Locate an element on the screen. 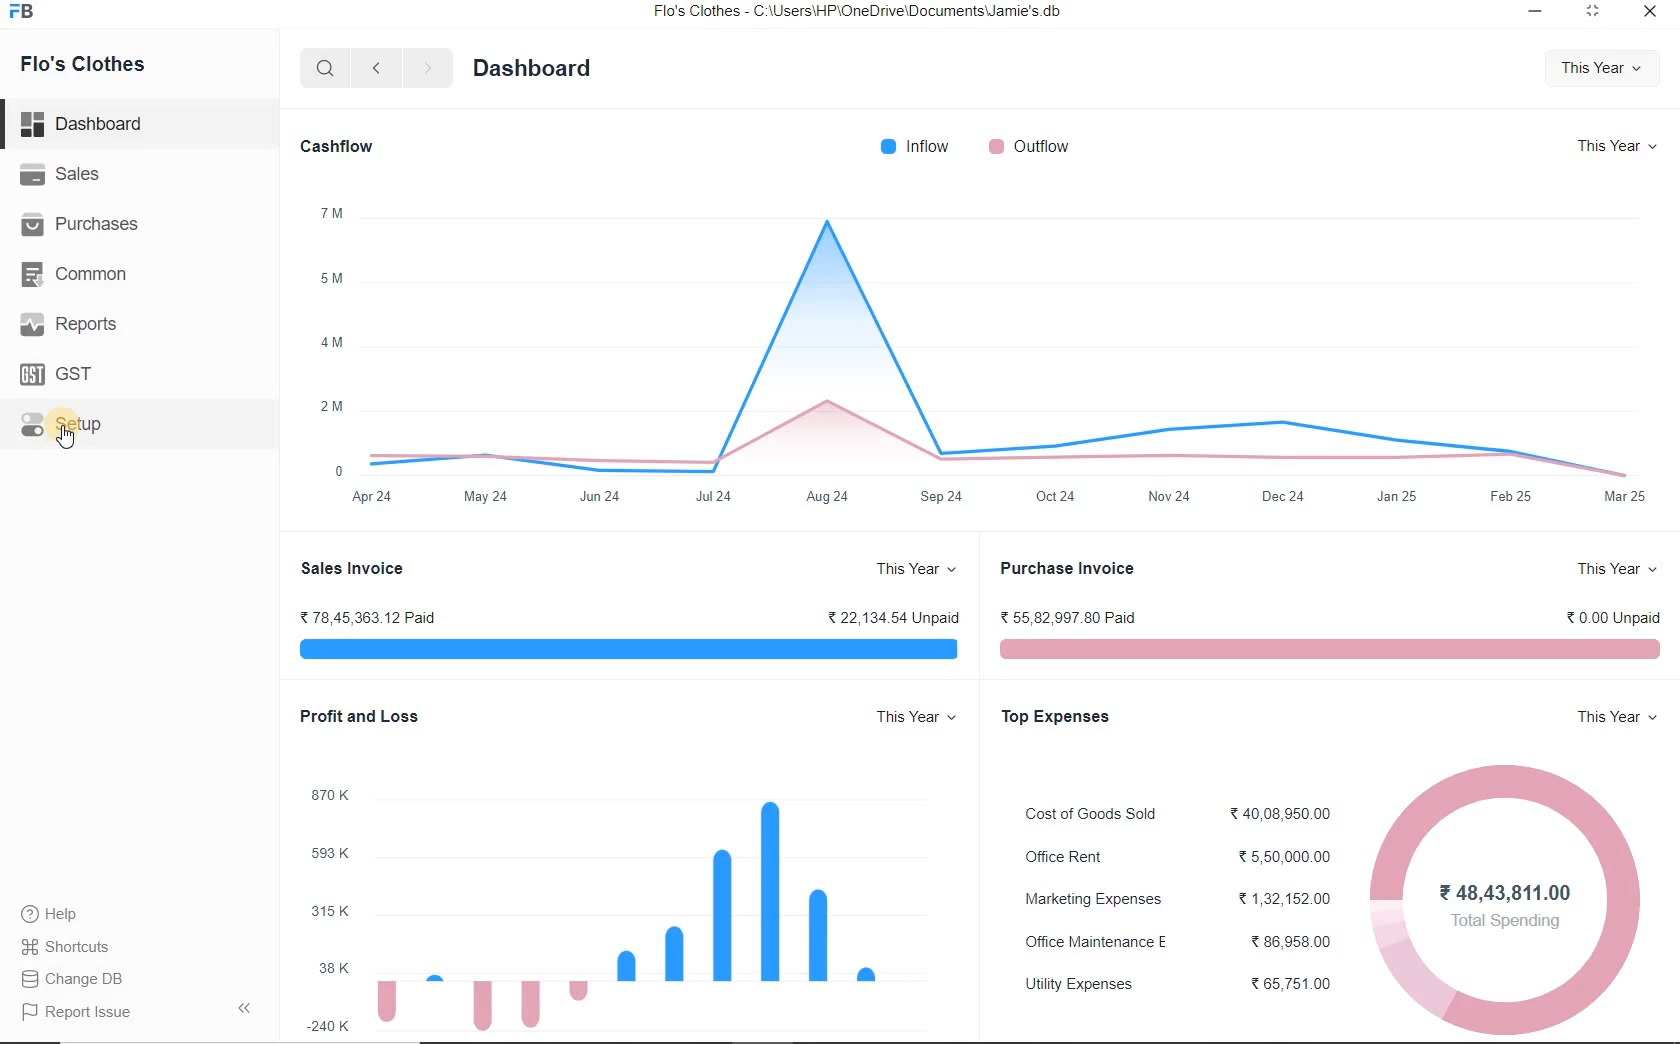 The width and height of the screenshot is (1680, 1044). 1,32,152.00 is located at coordinates (1286, 899).